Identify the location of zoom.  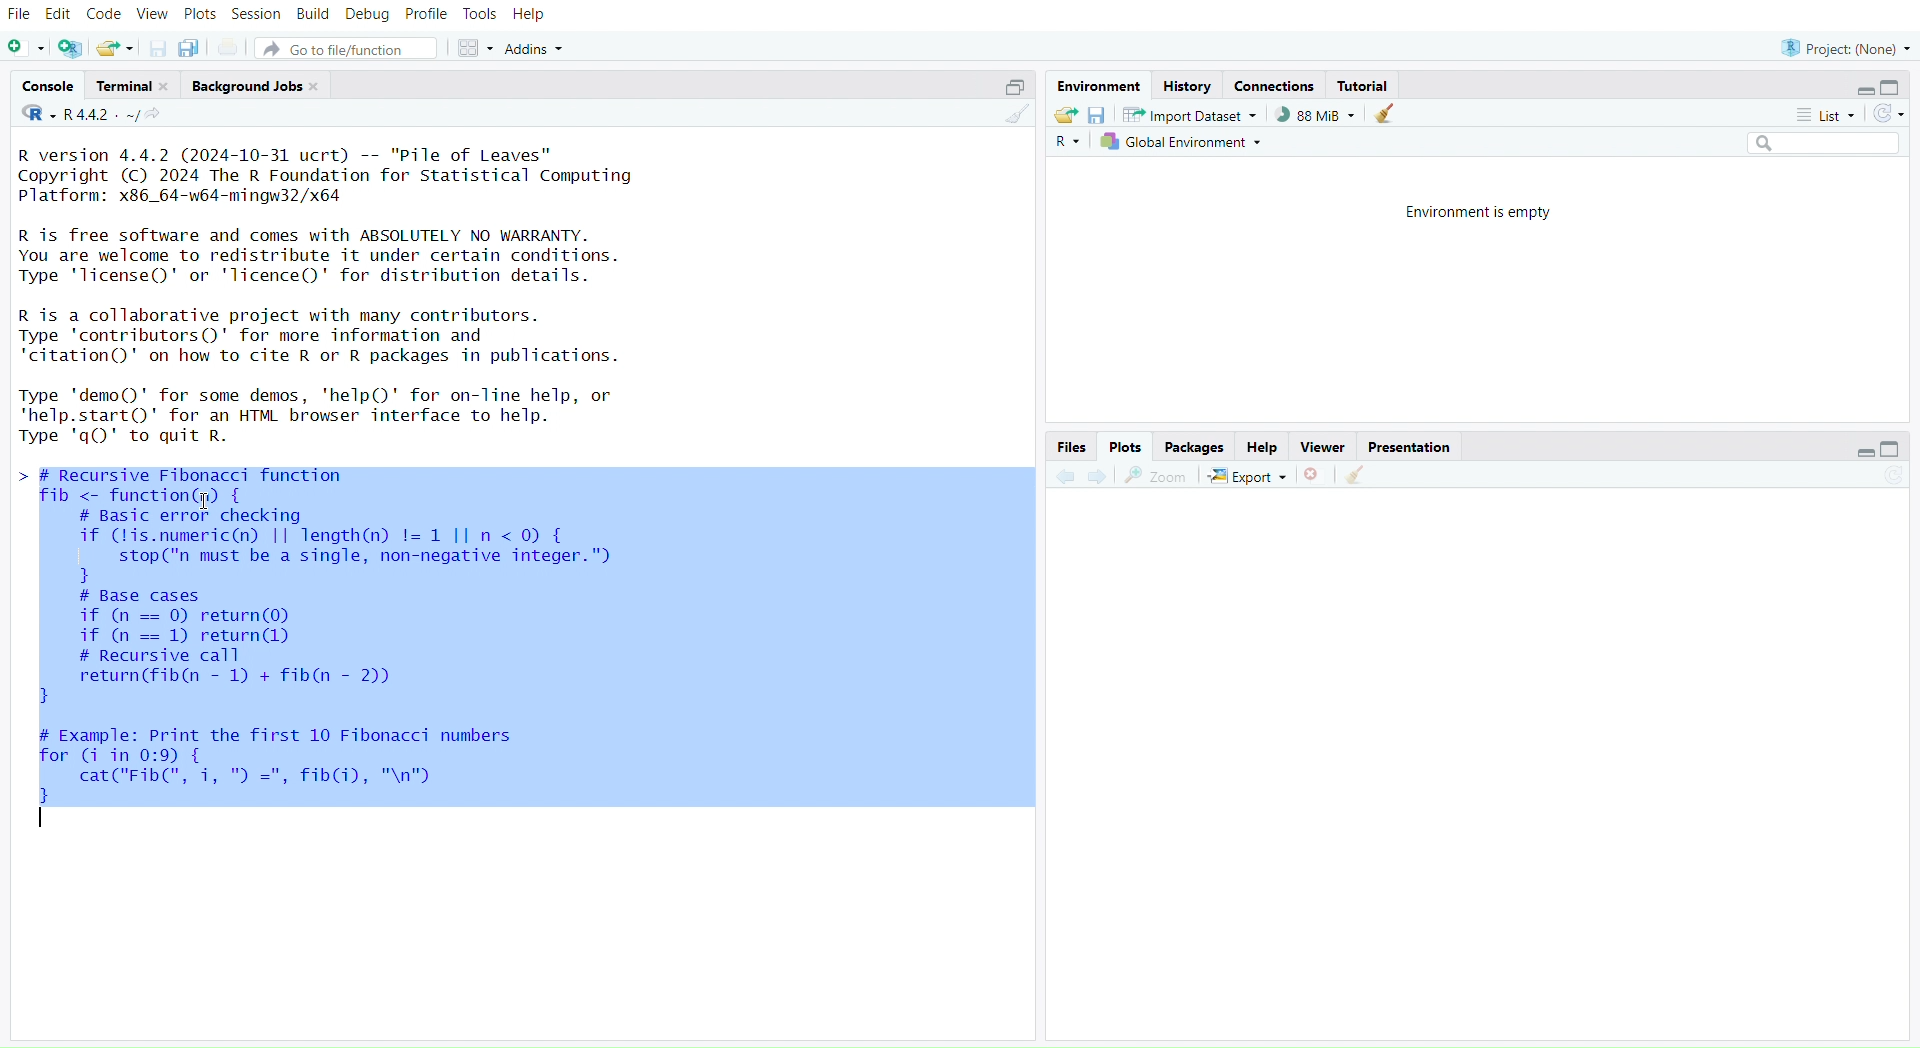
(1157, 477).